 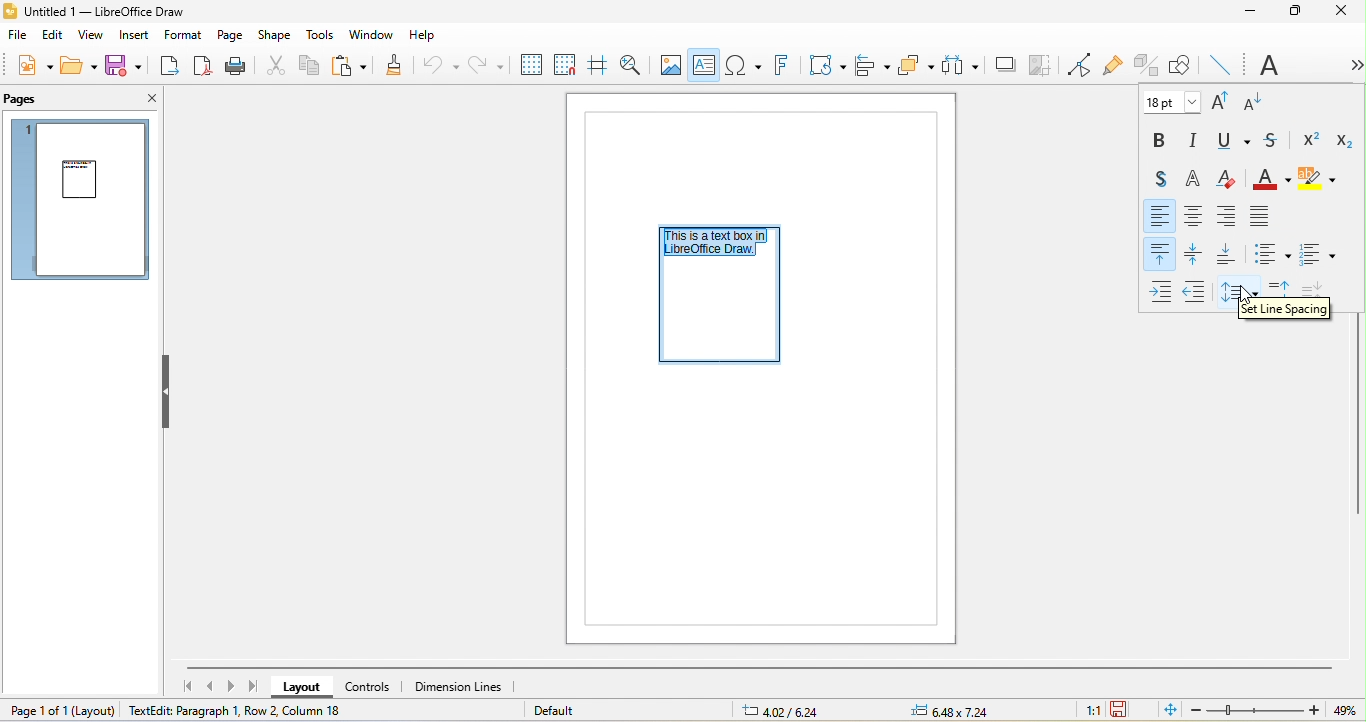 What do you see at coordinates (142, 97) in the screenshot?
I see `close` at bounding box center [142, 97].